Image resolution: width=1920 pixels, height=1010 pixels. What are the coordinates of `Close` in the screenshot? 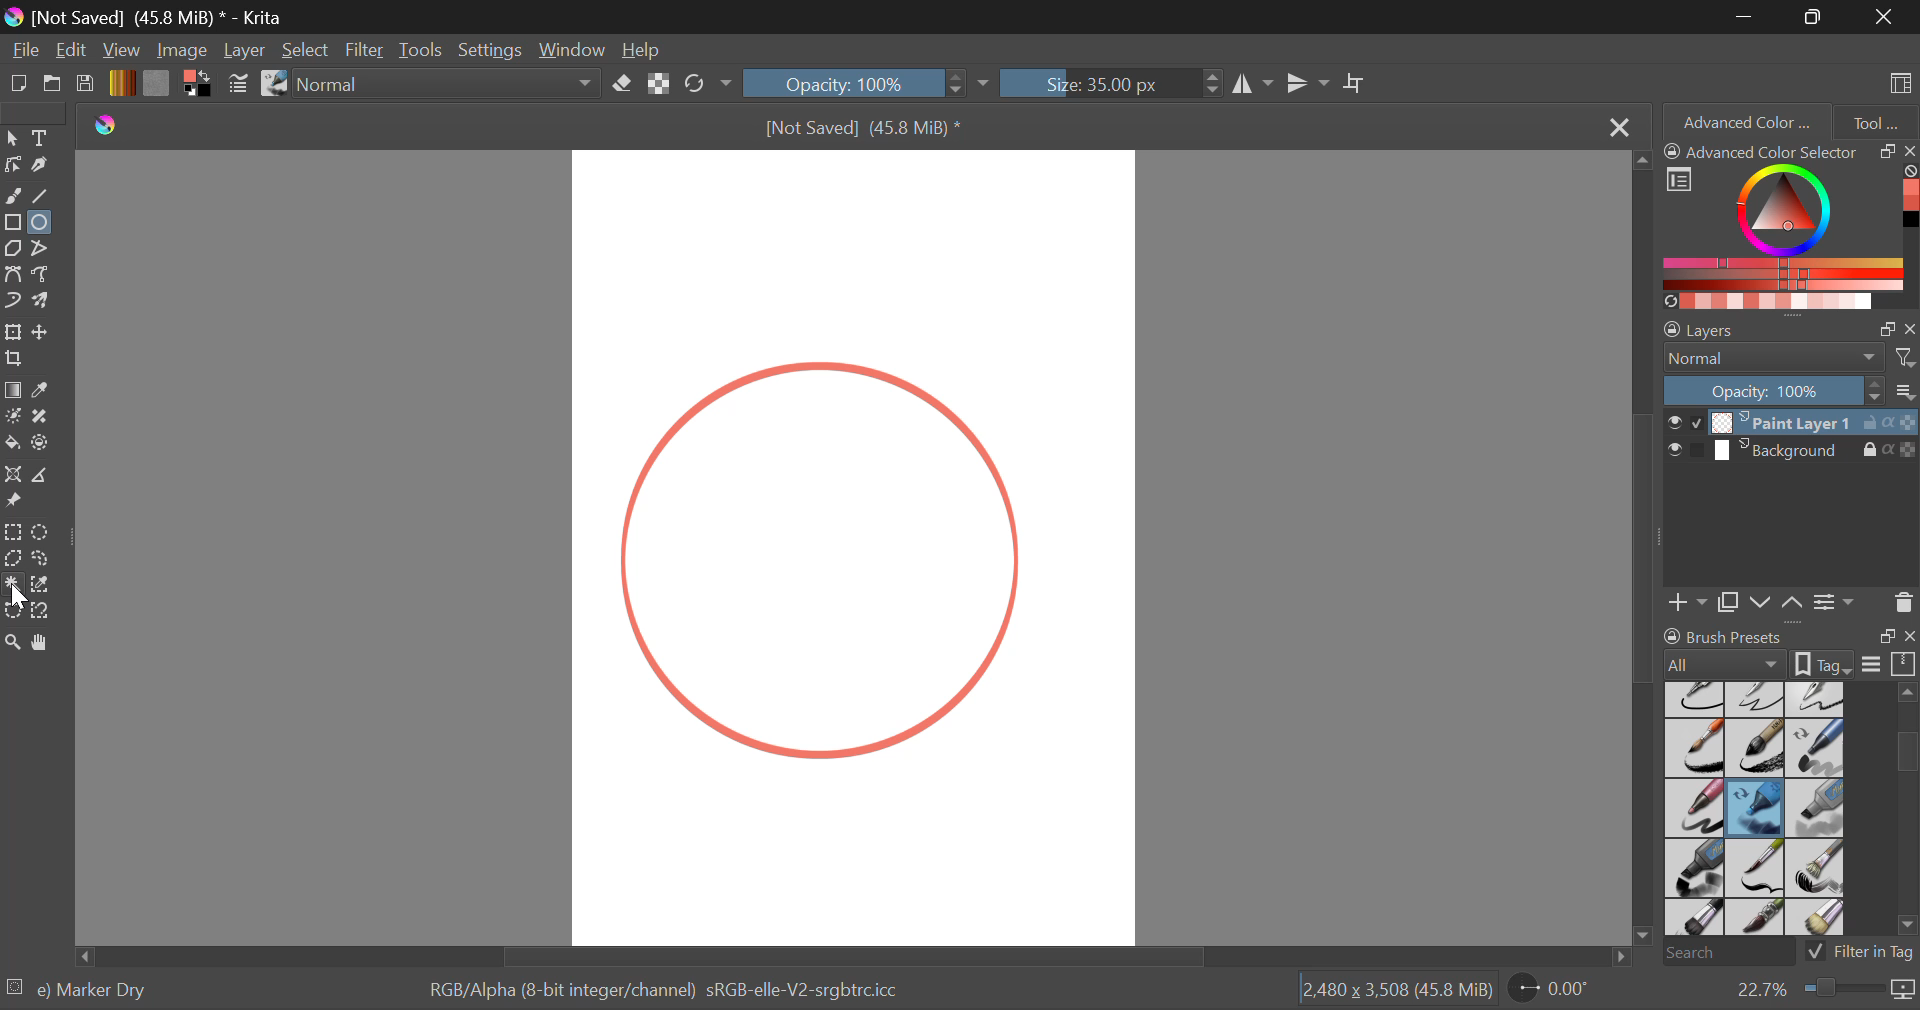 It's located at (1617, 128).